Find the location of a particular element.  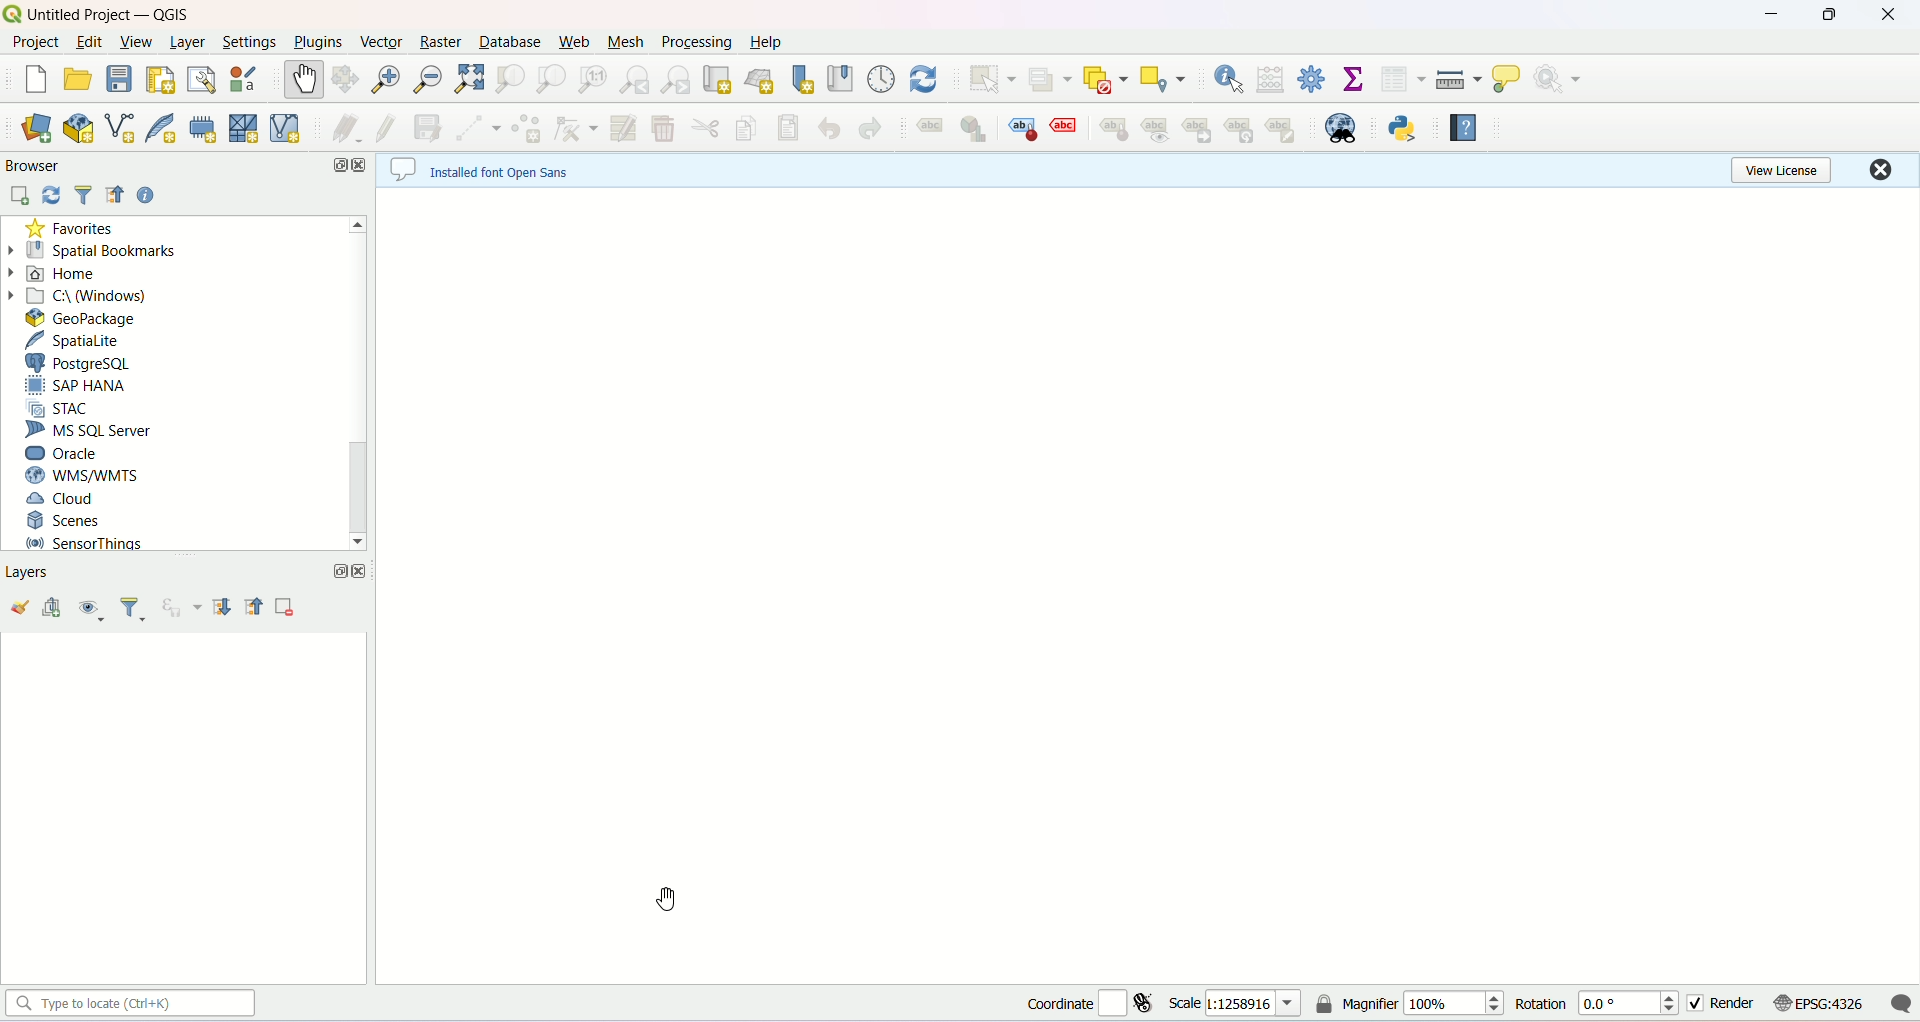

coordinate is located at coordinates (1078, 1005).